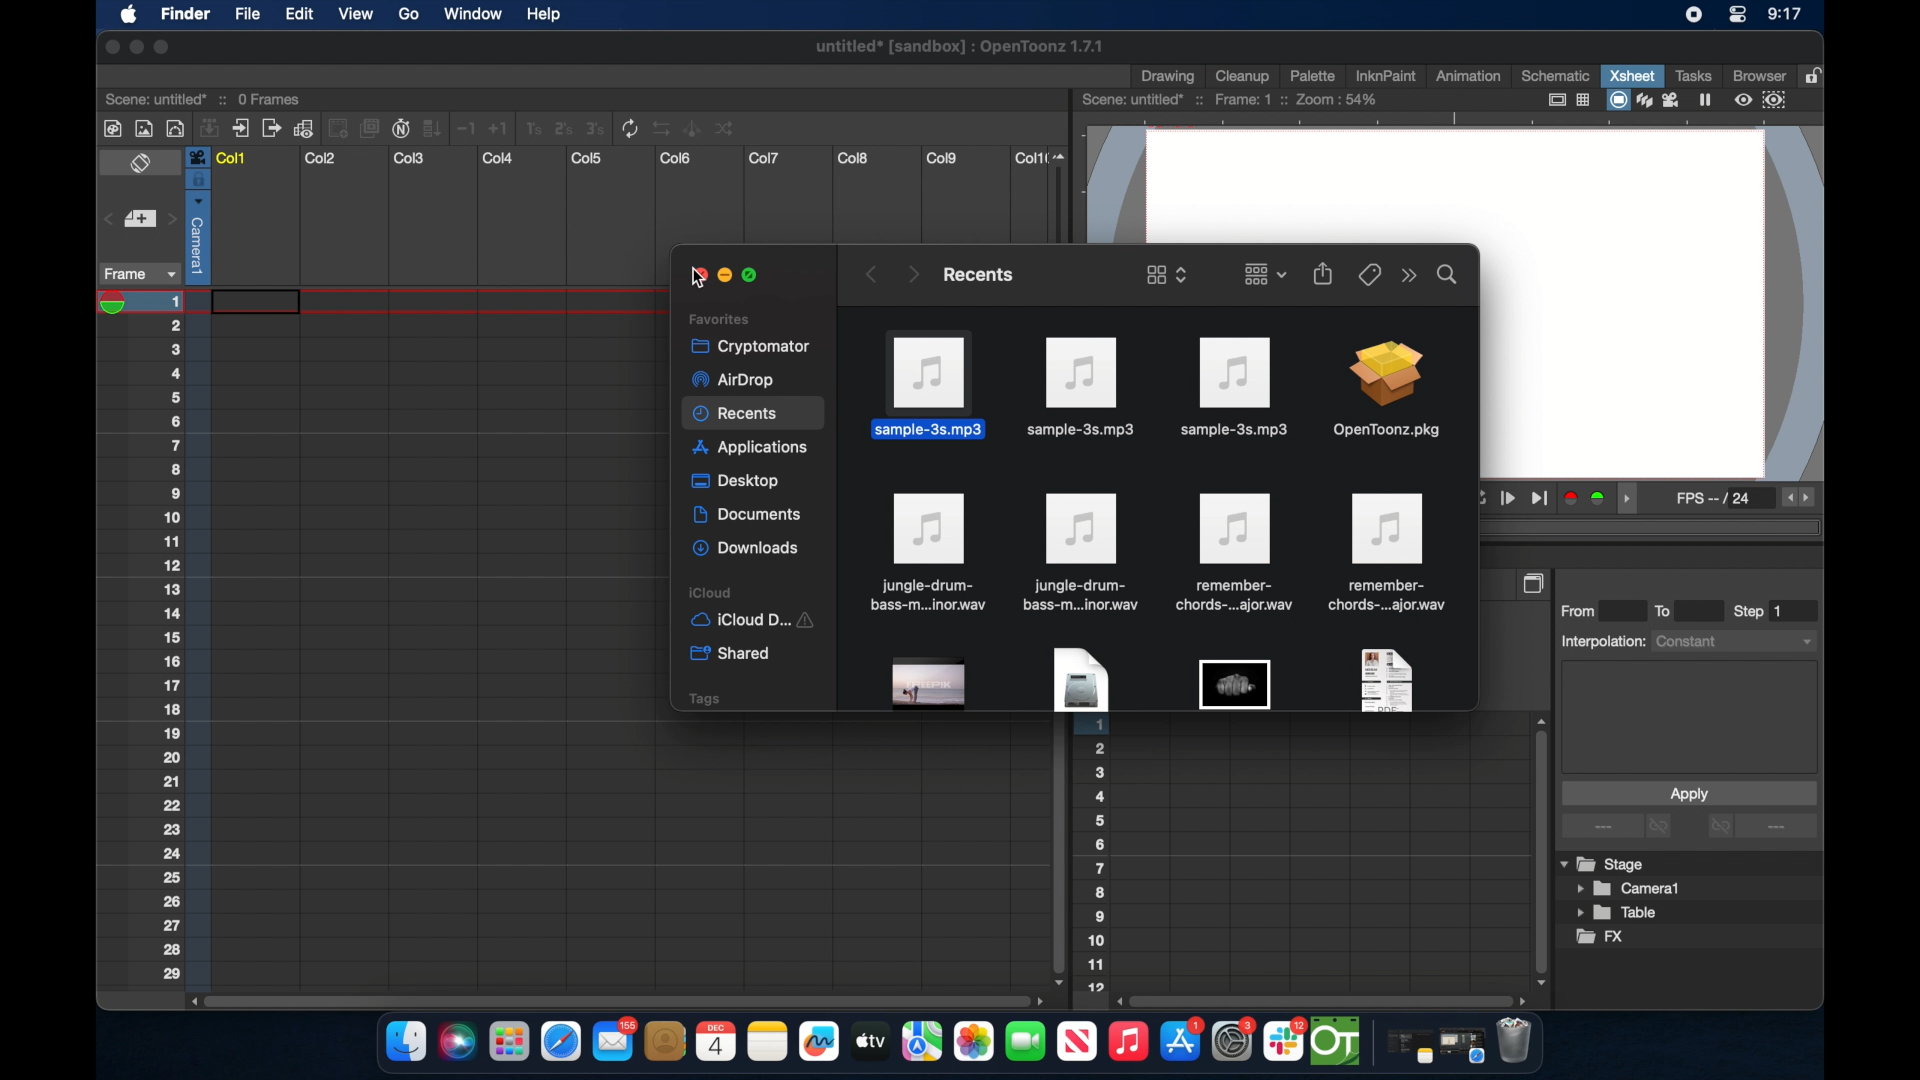 The width and height of the screenshot is (1920, 1080). What do you see at coordinates (1757, 74) in the screenshot?
I see `browser` at bounding box center [1757, 74].